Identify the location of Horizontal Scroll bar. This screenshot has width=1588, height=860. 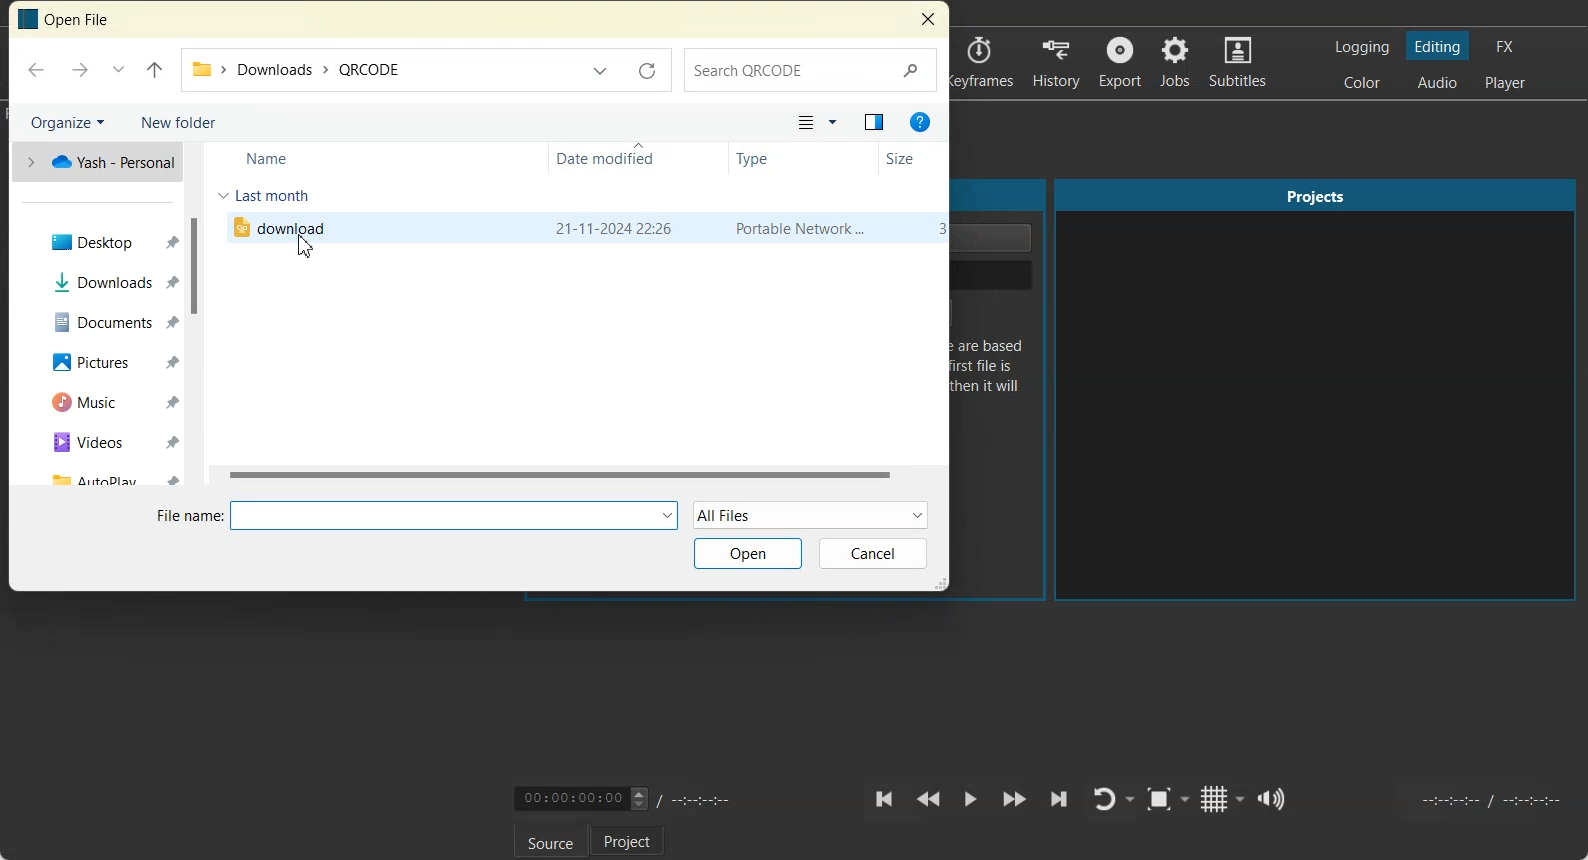
(577, 476).